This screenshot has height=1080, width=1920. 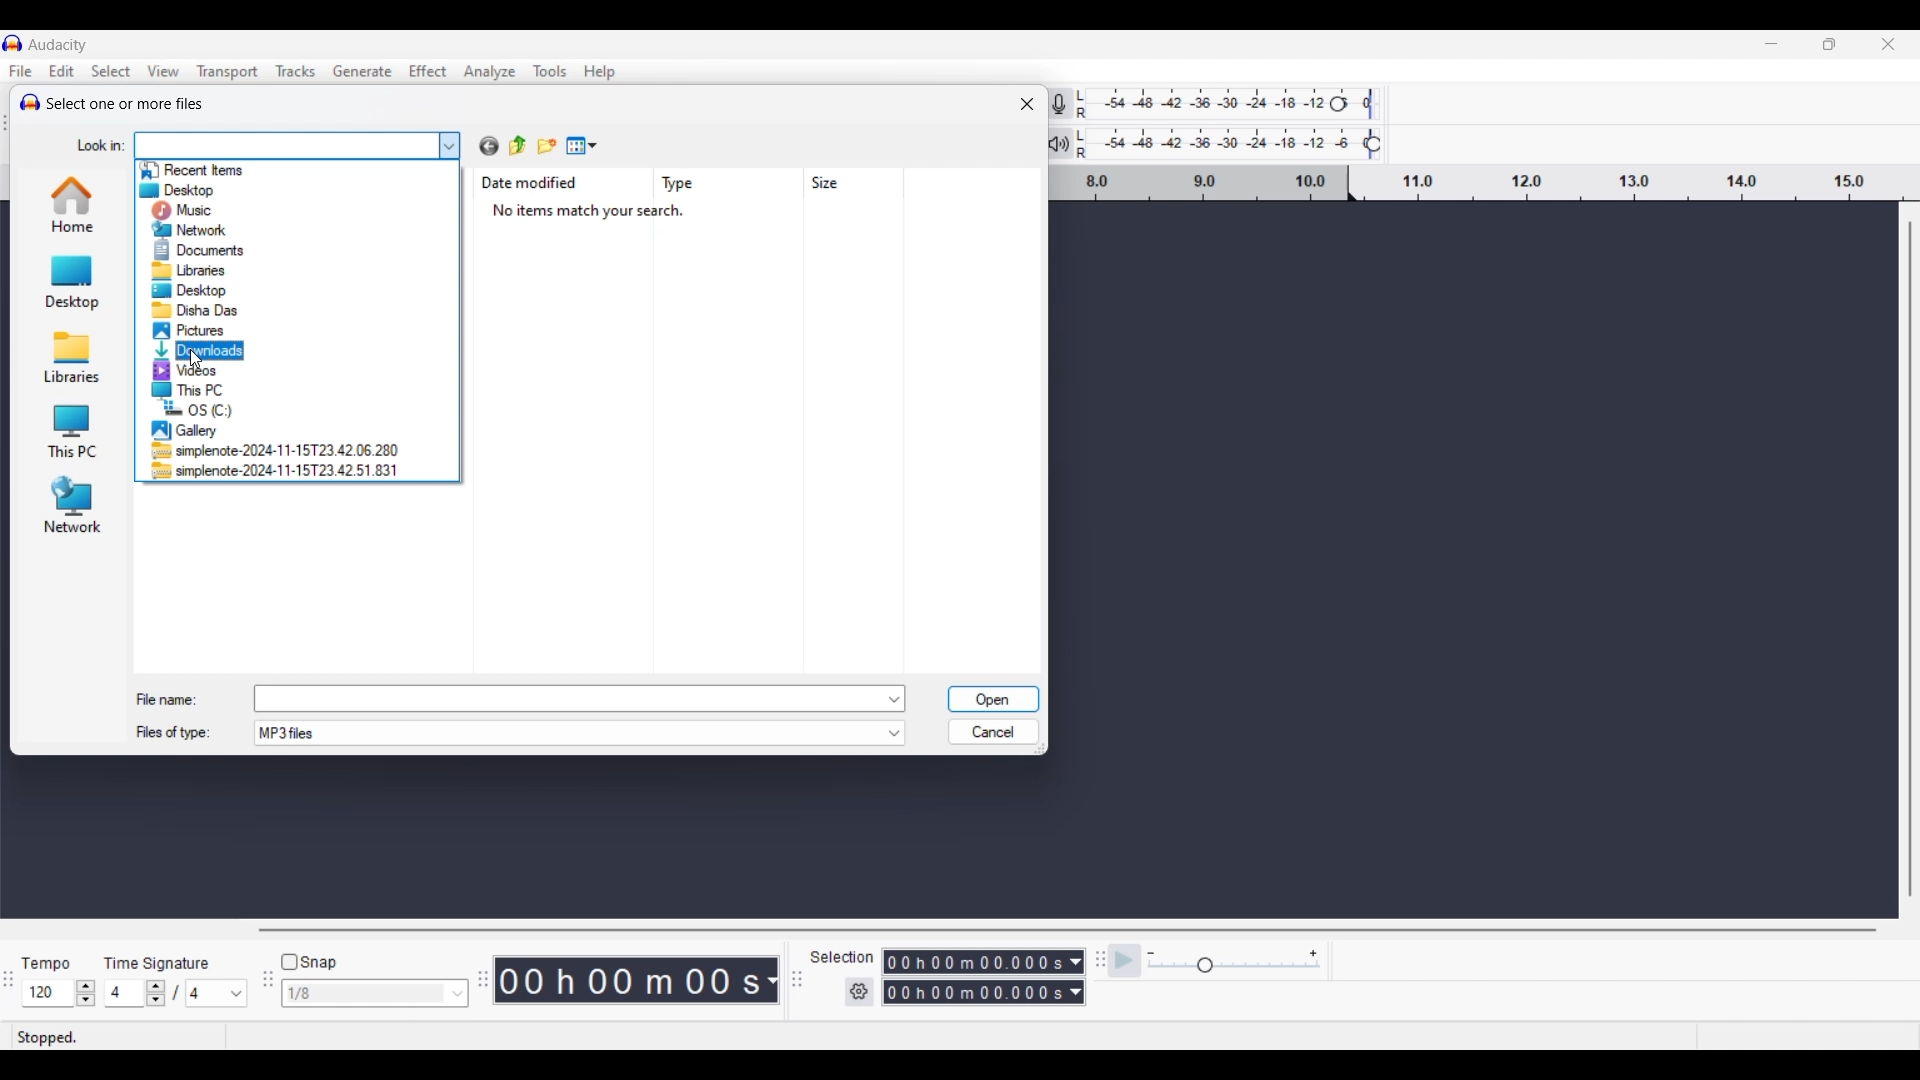 What do you see at coordinates (280, 450) in the screenshot?
I see `simplenote-2024-11-15123.42.06.280` at bounding box center [280, 450].